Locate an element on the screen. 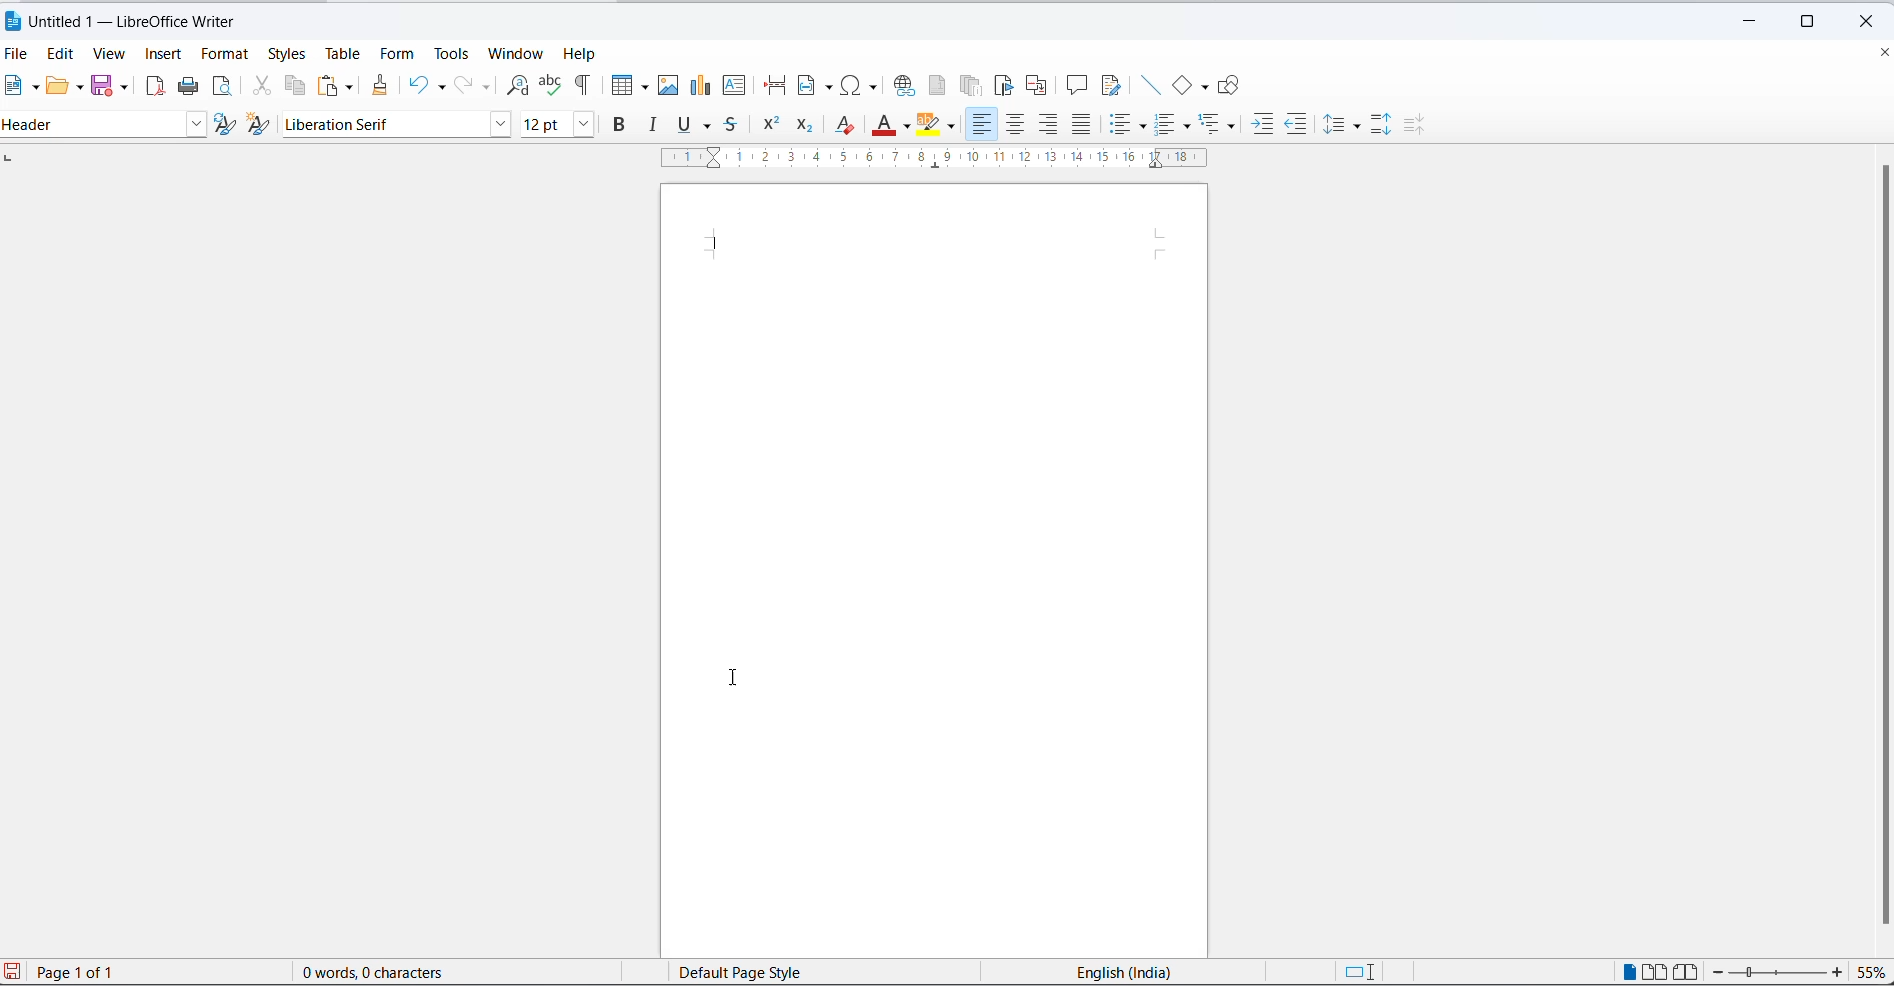 This screenshot has height=986, width=1894. new file options is located at coordinates (34, 86).